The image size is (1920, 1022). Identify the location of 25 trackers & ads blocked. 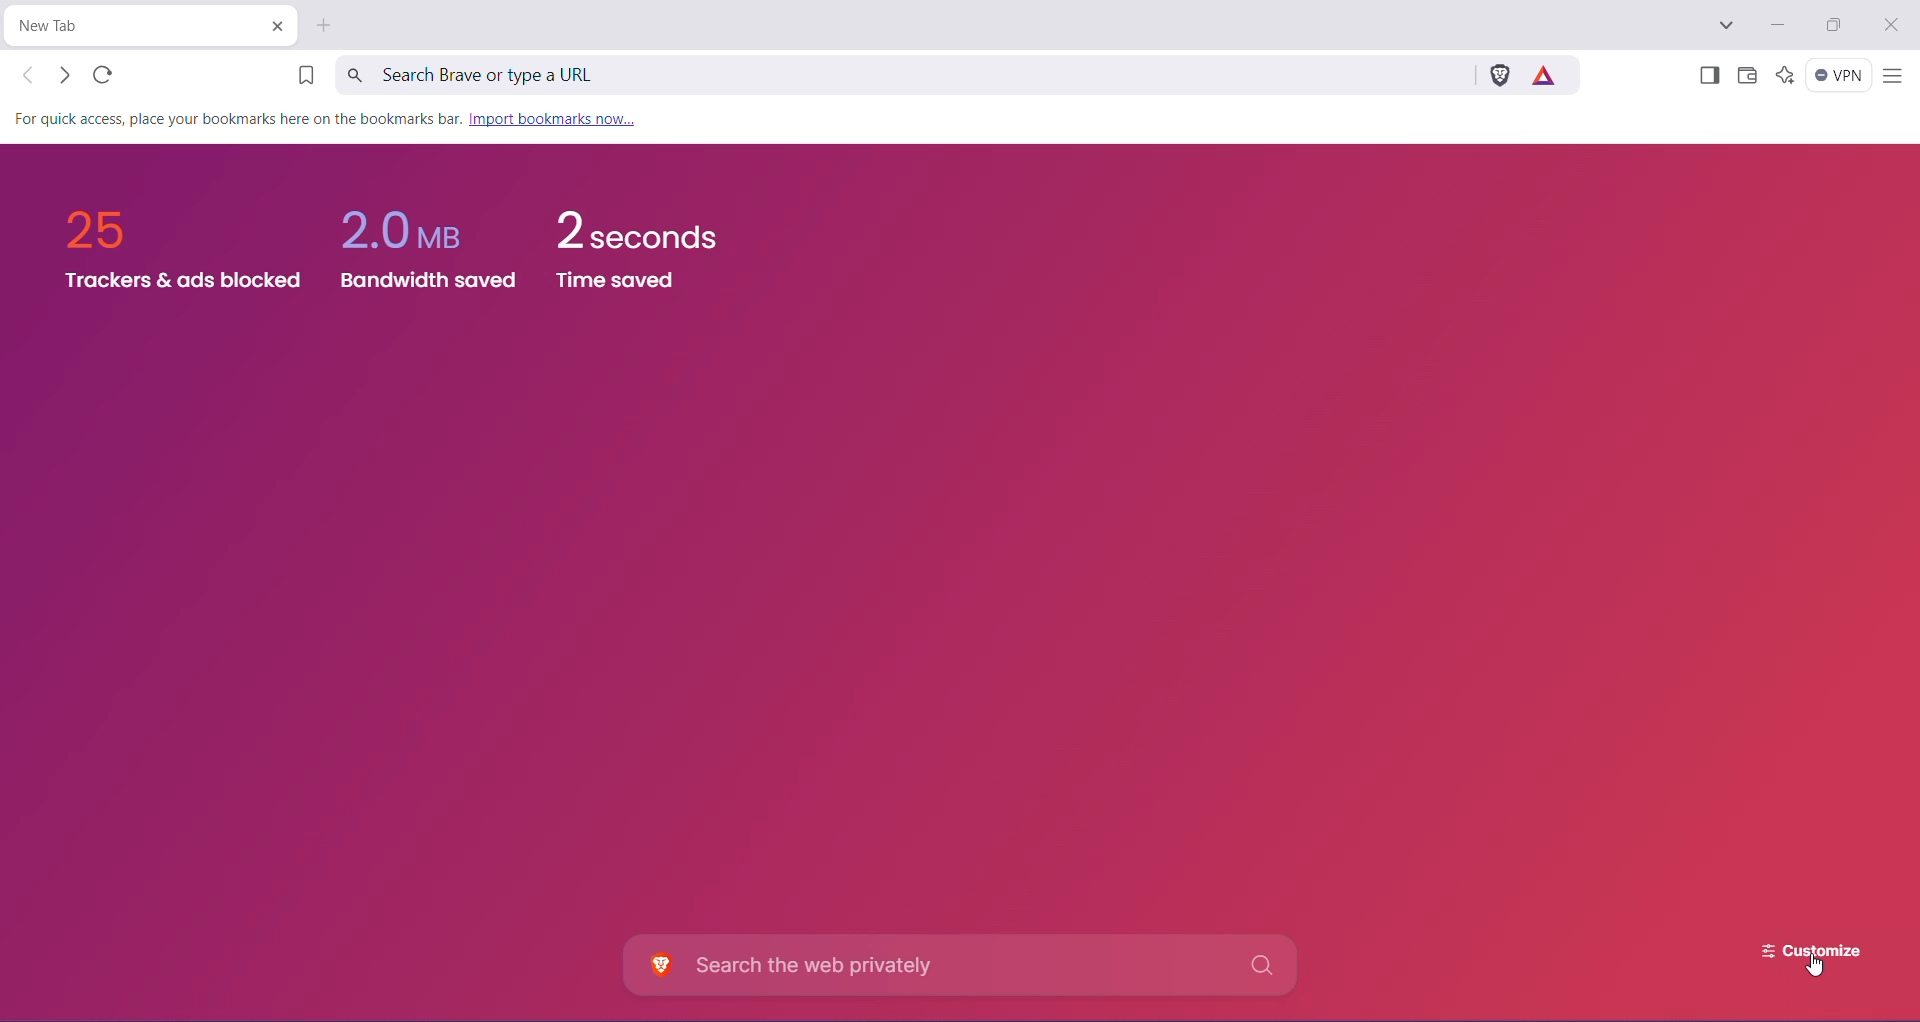
(170, 247).